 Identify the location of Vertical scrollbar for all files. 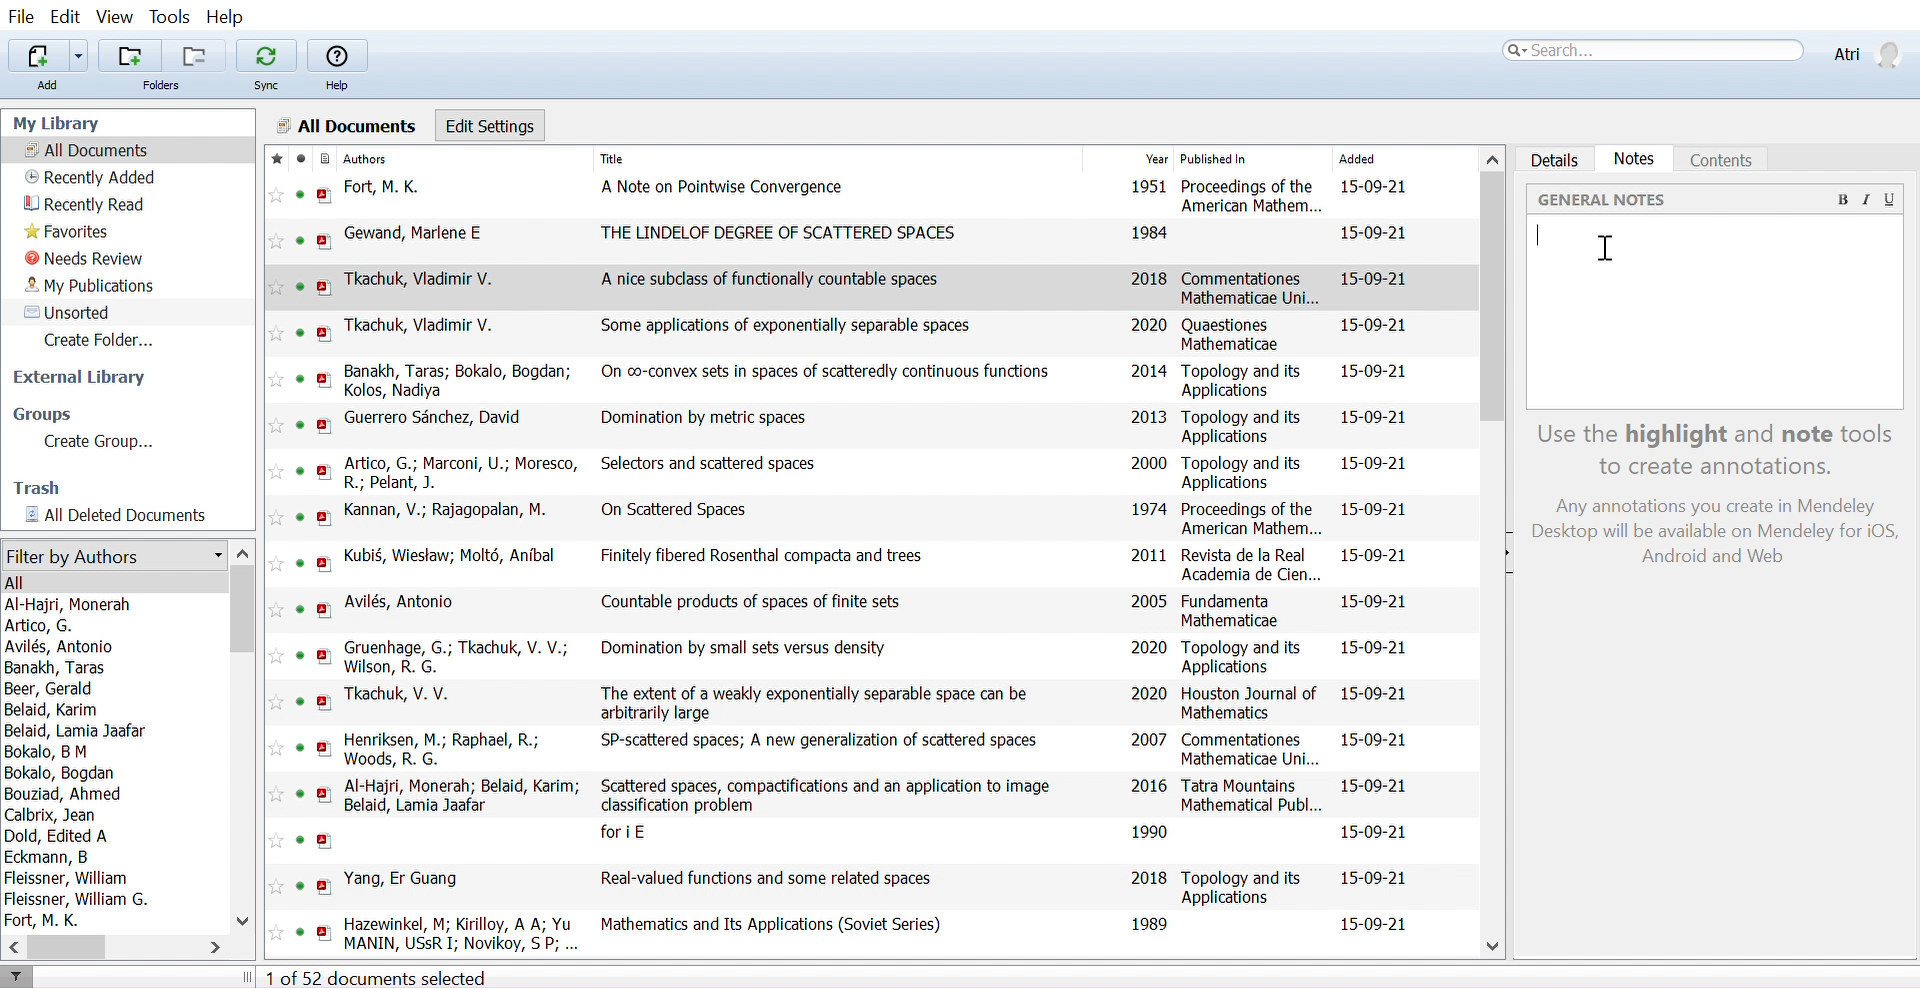
(1491, 294).